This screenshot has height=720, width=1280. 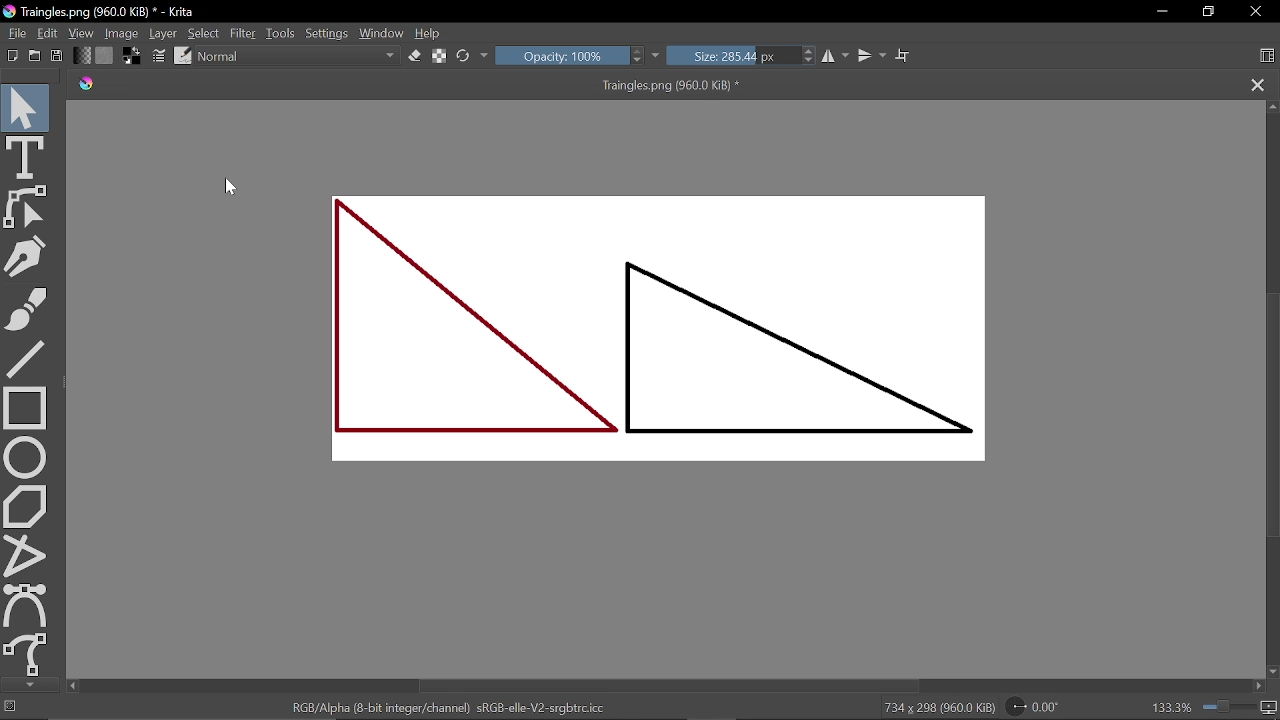 What do you see at coordinates (837, 56) in the screenshot?
I see `Horizontal mirrior tool ` at bounding box center [837, 56].